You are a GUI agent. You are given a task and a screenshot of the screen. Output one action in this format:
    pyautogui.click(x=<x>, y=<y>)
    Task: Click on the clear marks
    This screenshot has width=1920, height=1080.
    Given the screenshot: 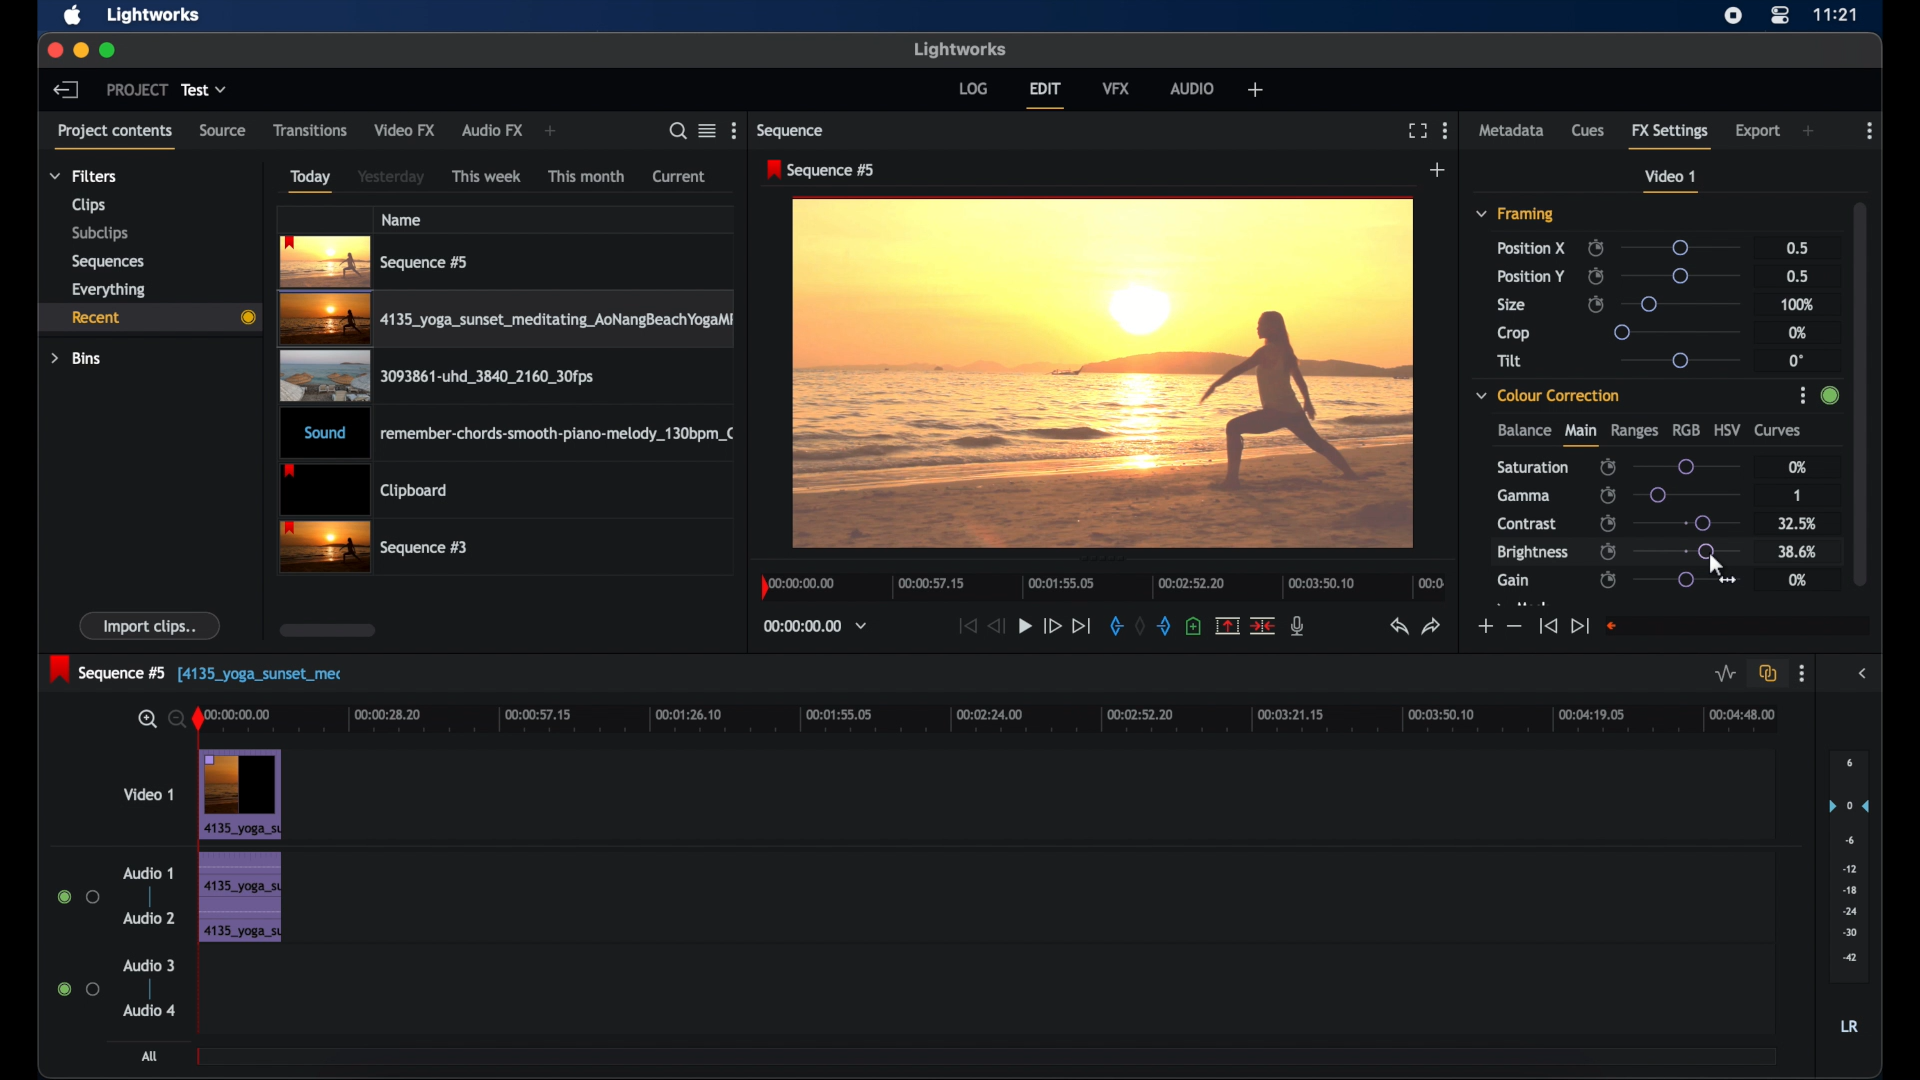 What is the action you would take?
    pyautogui.click(x=1140, y=627)
    